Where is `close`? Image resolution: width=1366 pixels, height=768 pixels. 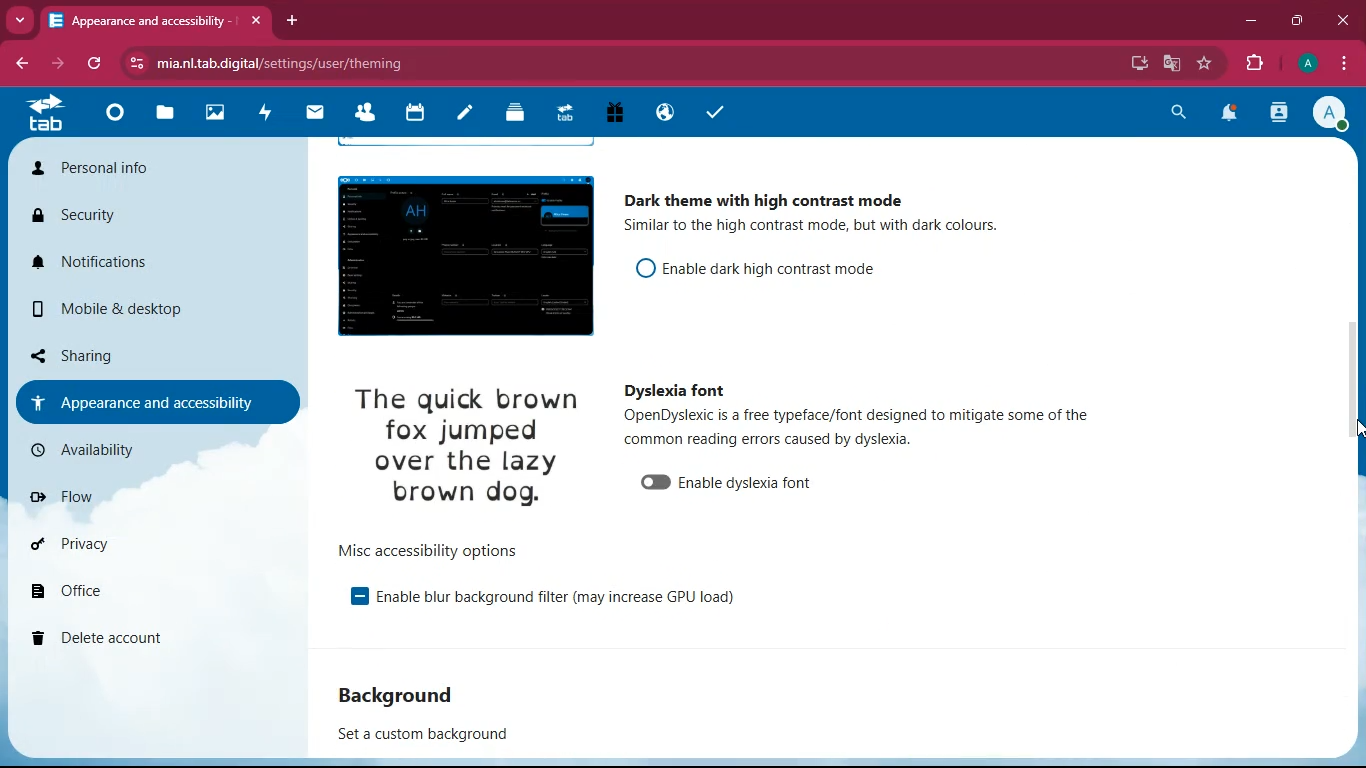
close is located at coordinates (1343, 21).